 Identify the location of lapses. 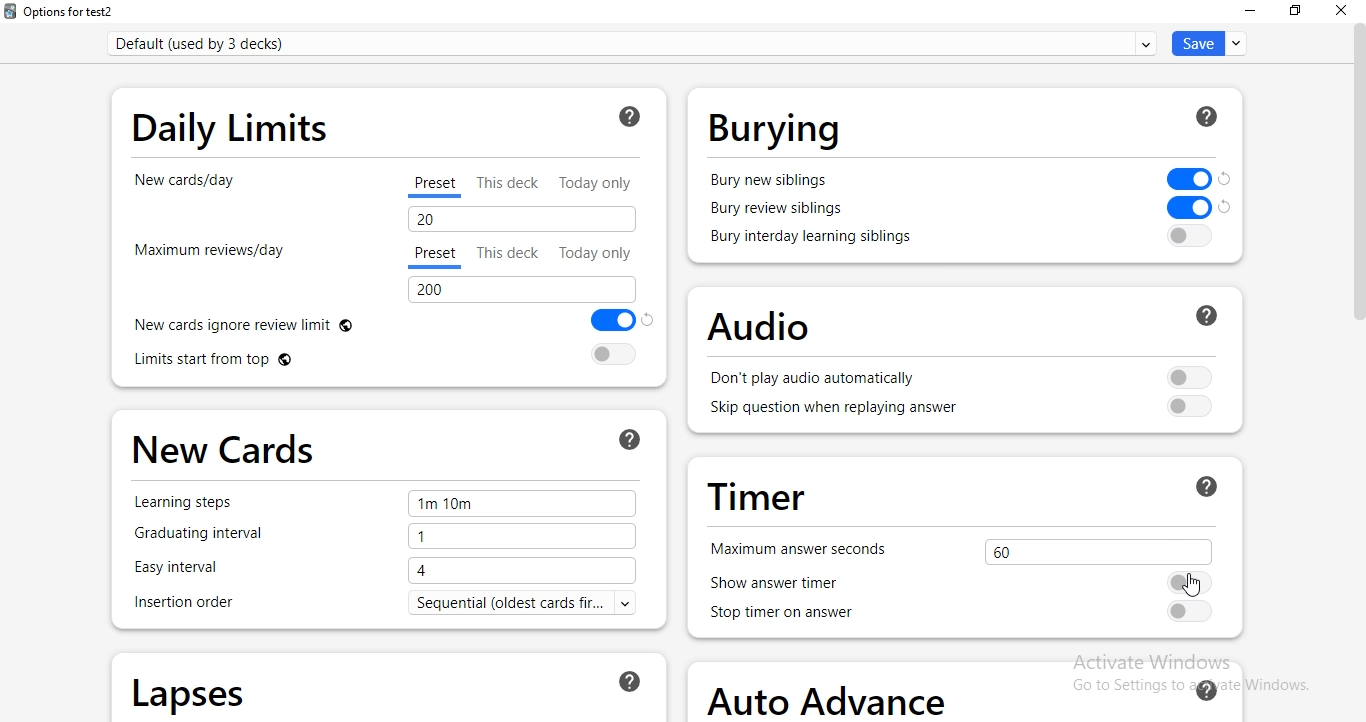
(388, 686).